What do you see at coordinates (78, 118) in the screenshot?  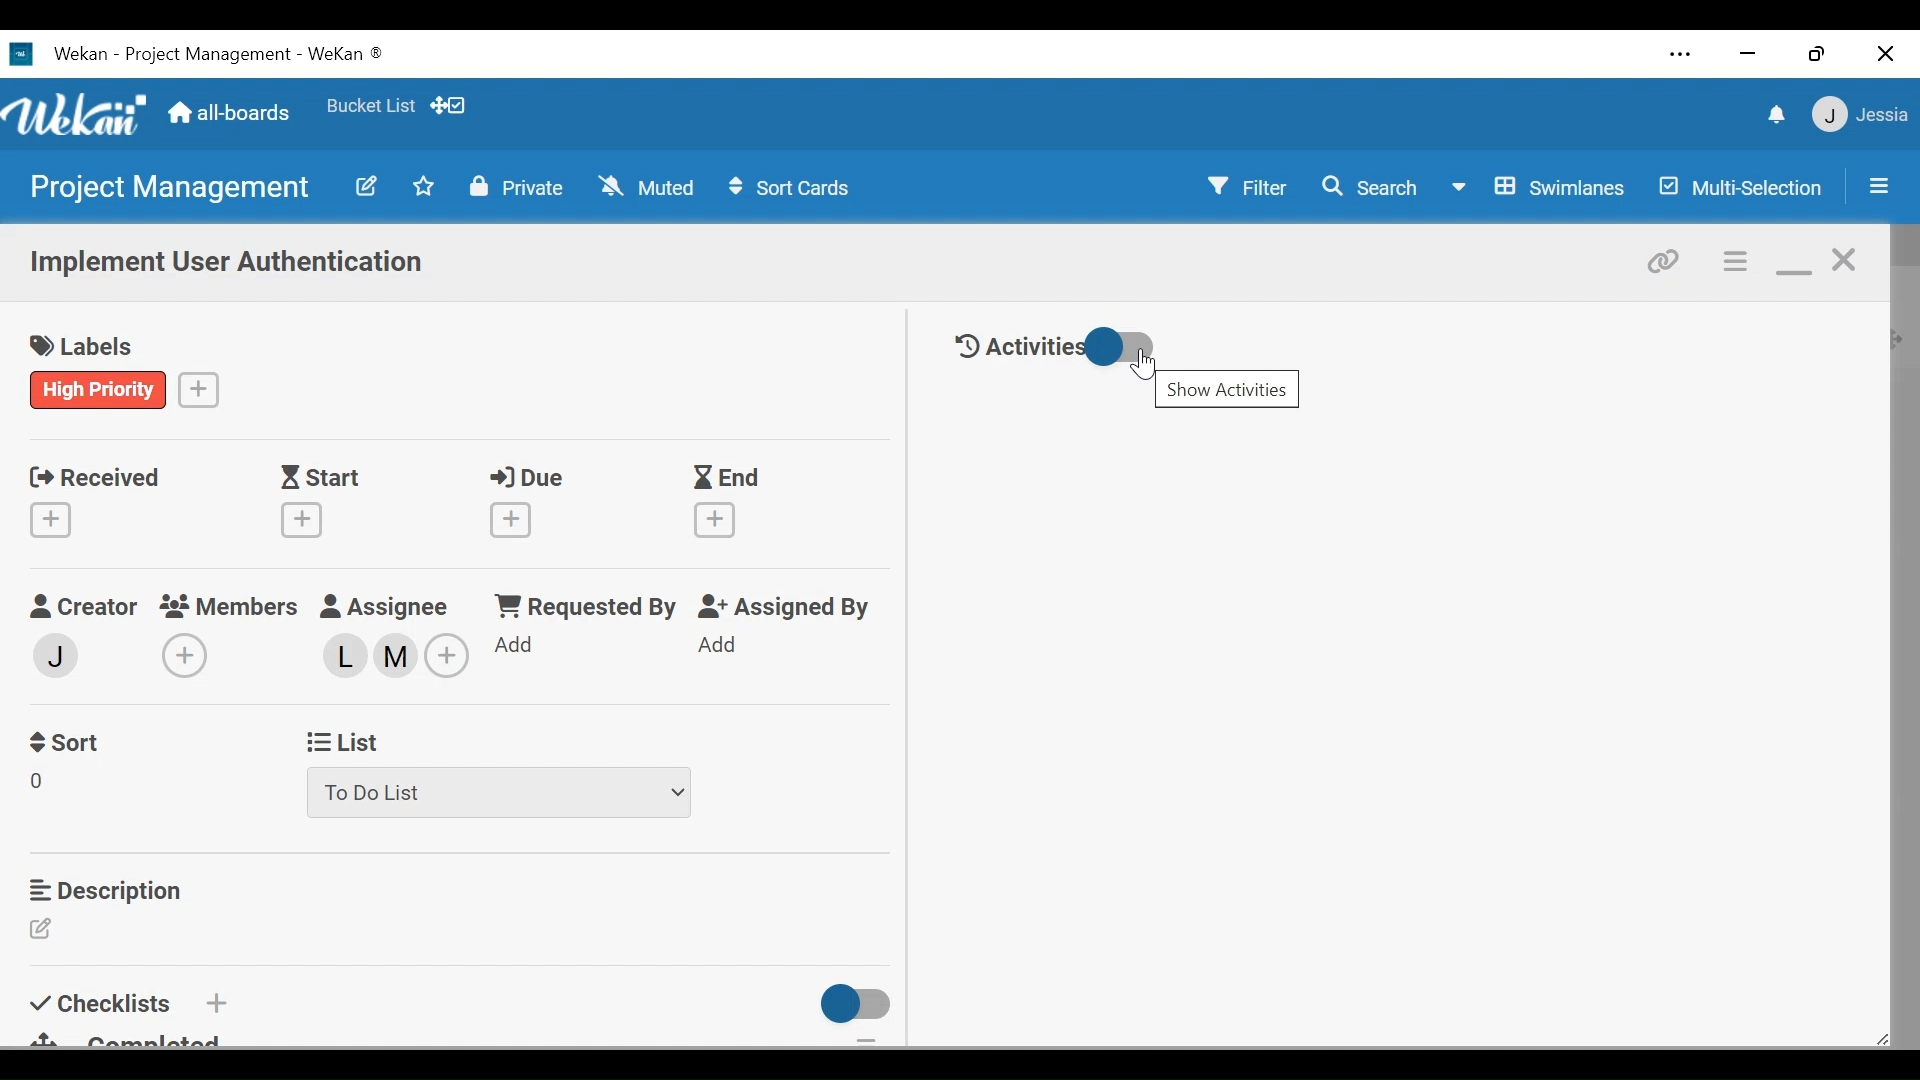 I see `Wekan logo` at bounding box center [78, 118].